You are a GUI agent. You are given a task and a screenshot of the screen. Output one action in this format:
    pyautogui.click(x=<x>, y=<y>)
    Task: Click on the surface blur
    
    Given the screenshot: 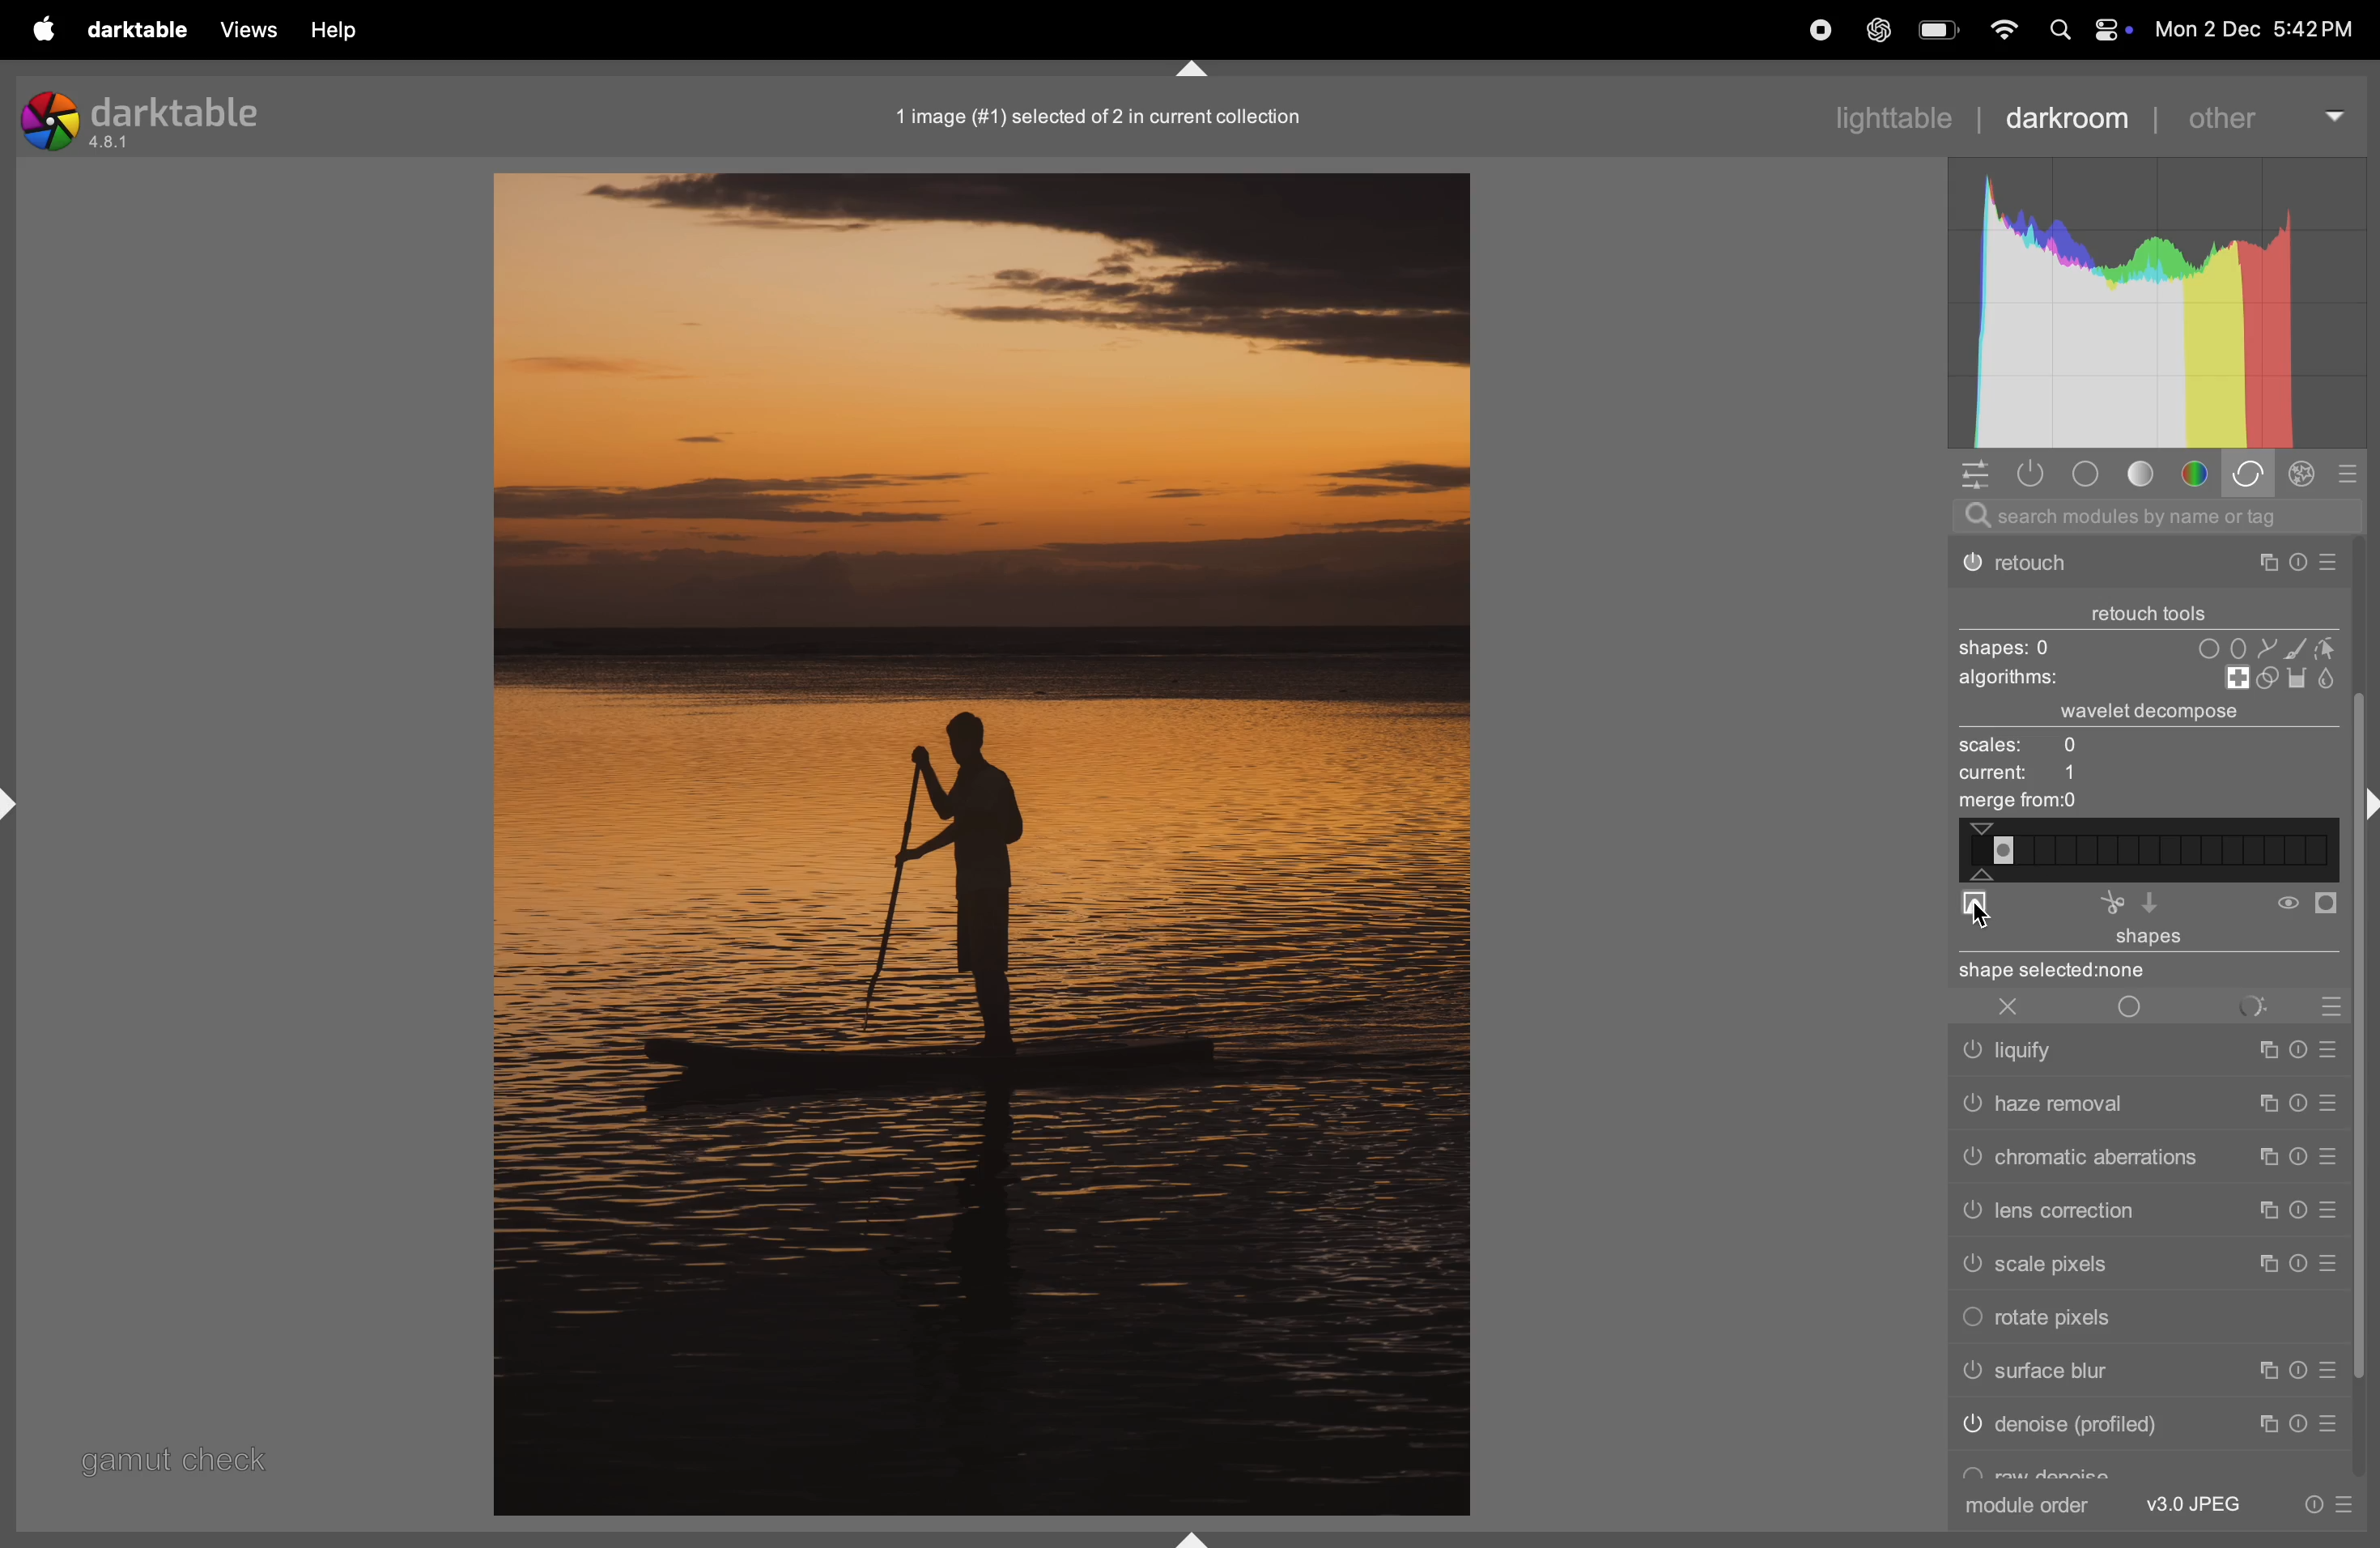 What is the action you would take?
    pyautogui.click(x=2143, y=1373)
    